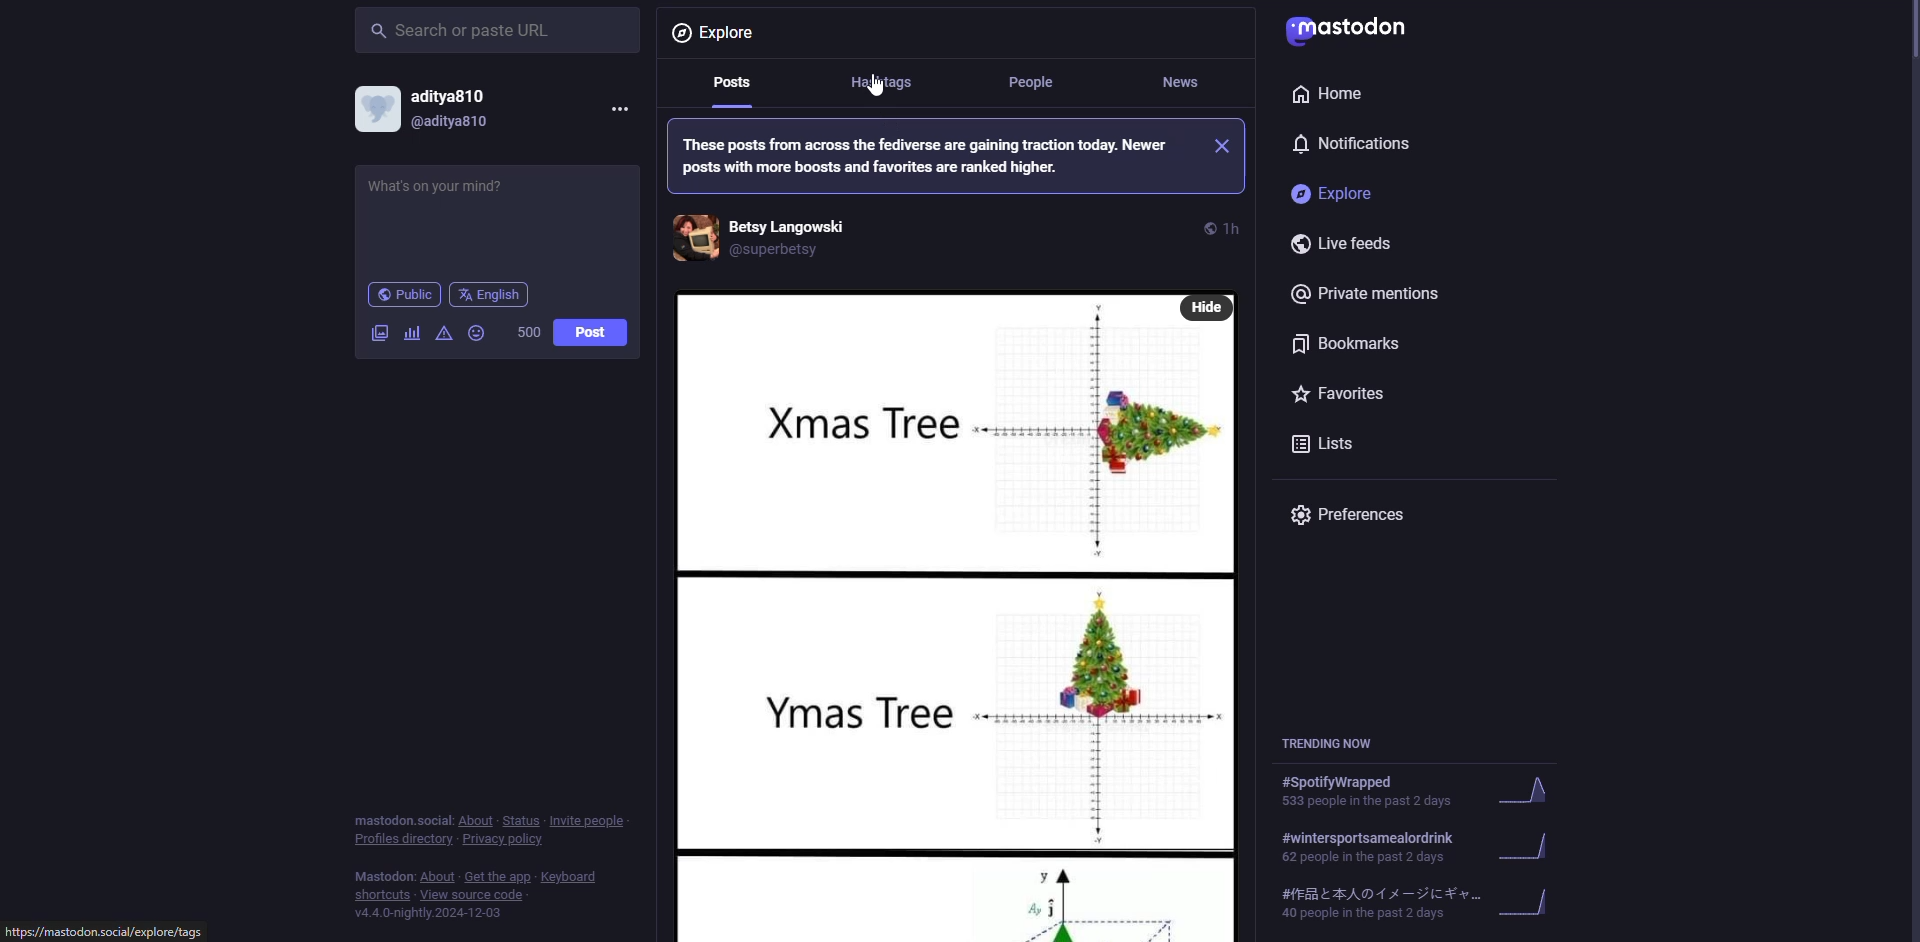 The image size is (1920, 942). What do you see at coordinates (1372, 295) in the screenshot?
I see `private mentions` at bounding box center [1372, 295].